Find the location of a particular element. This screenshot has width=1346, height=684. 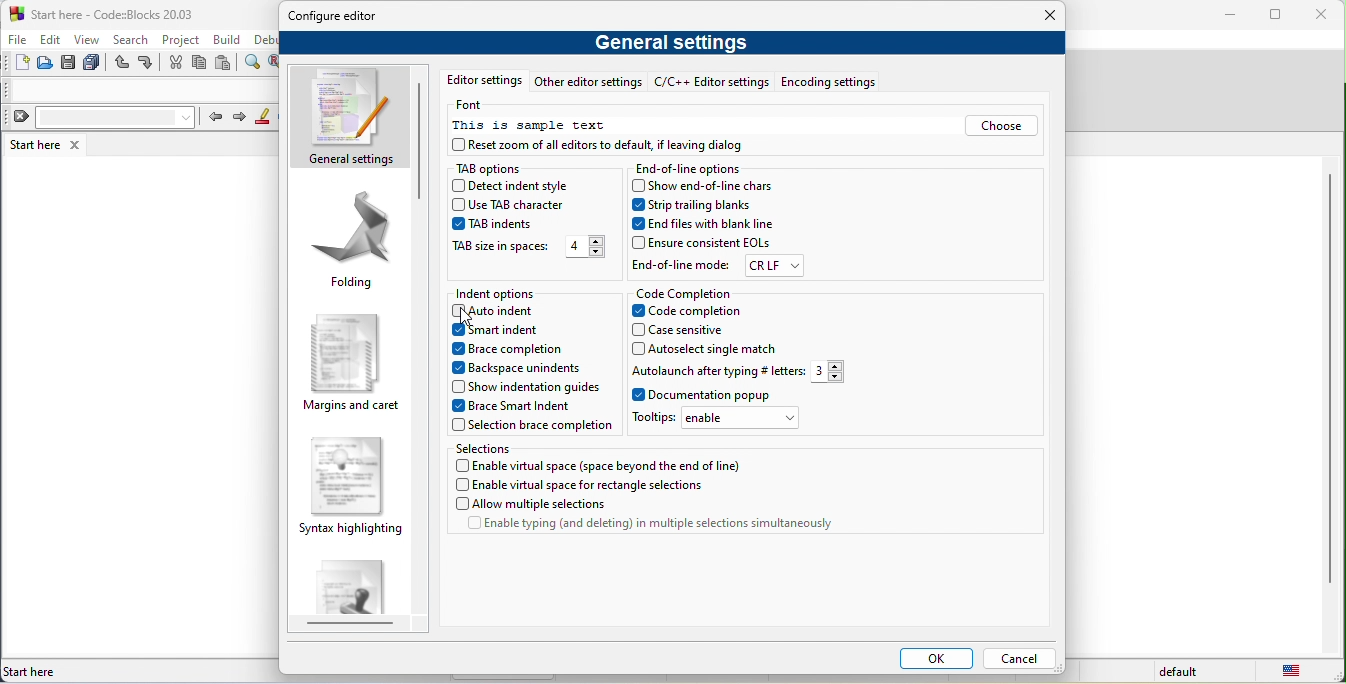

edit is located at coordinates (53, 41).